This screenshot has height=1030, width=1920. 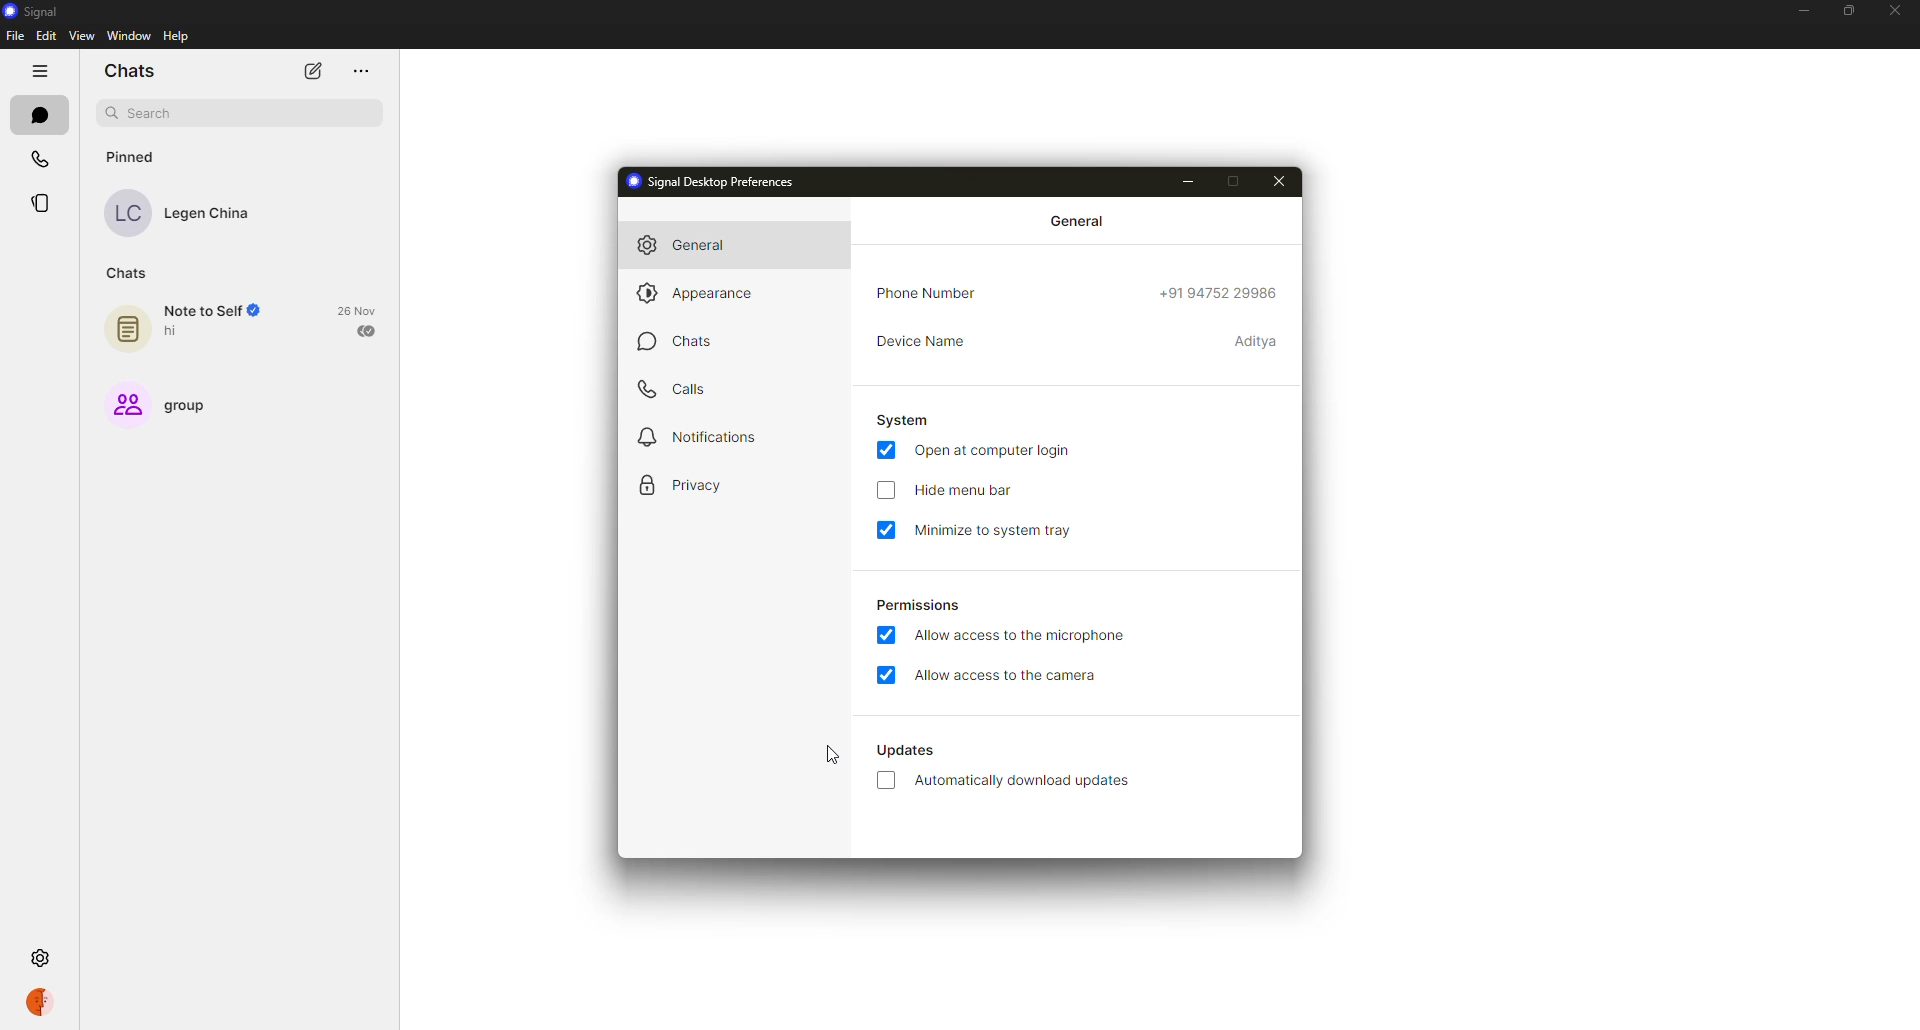 What do you see at coordinates (926, 294) in the screenshot?
I see `phone number` at bounding box center [926, 294].